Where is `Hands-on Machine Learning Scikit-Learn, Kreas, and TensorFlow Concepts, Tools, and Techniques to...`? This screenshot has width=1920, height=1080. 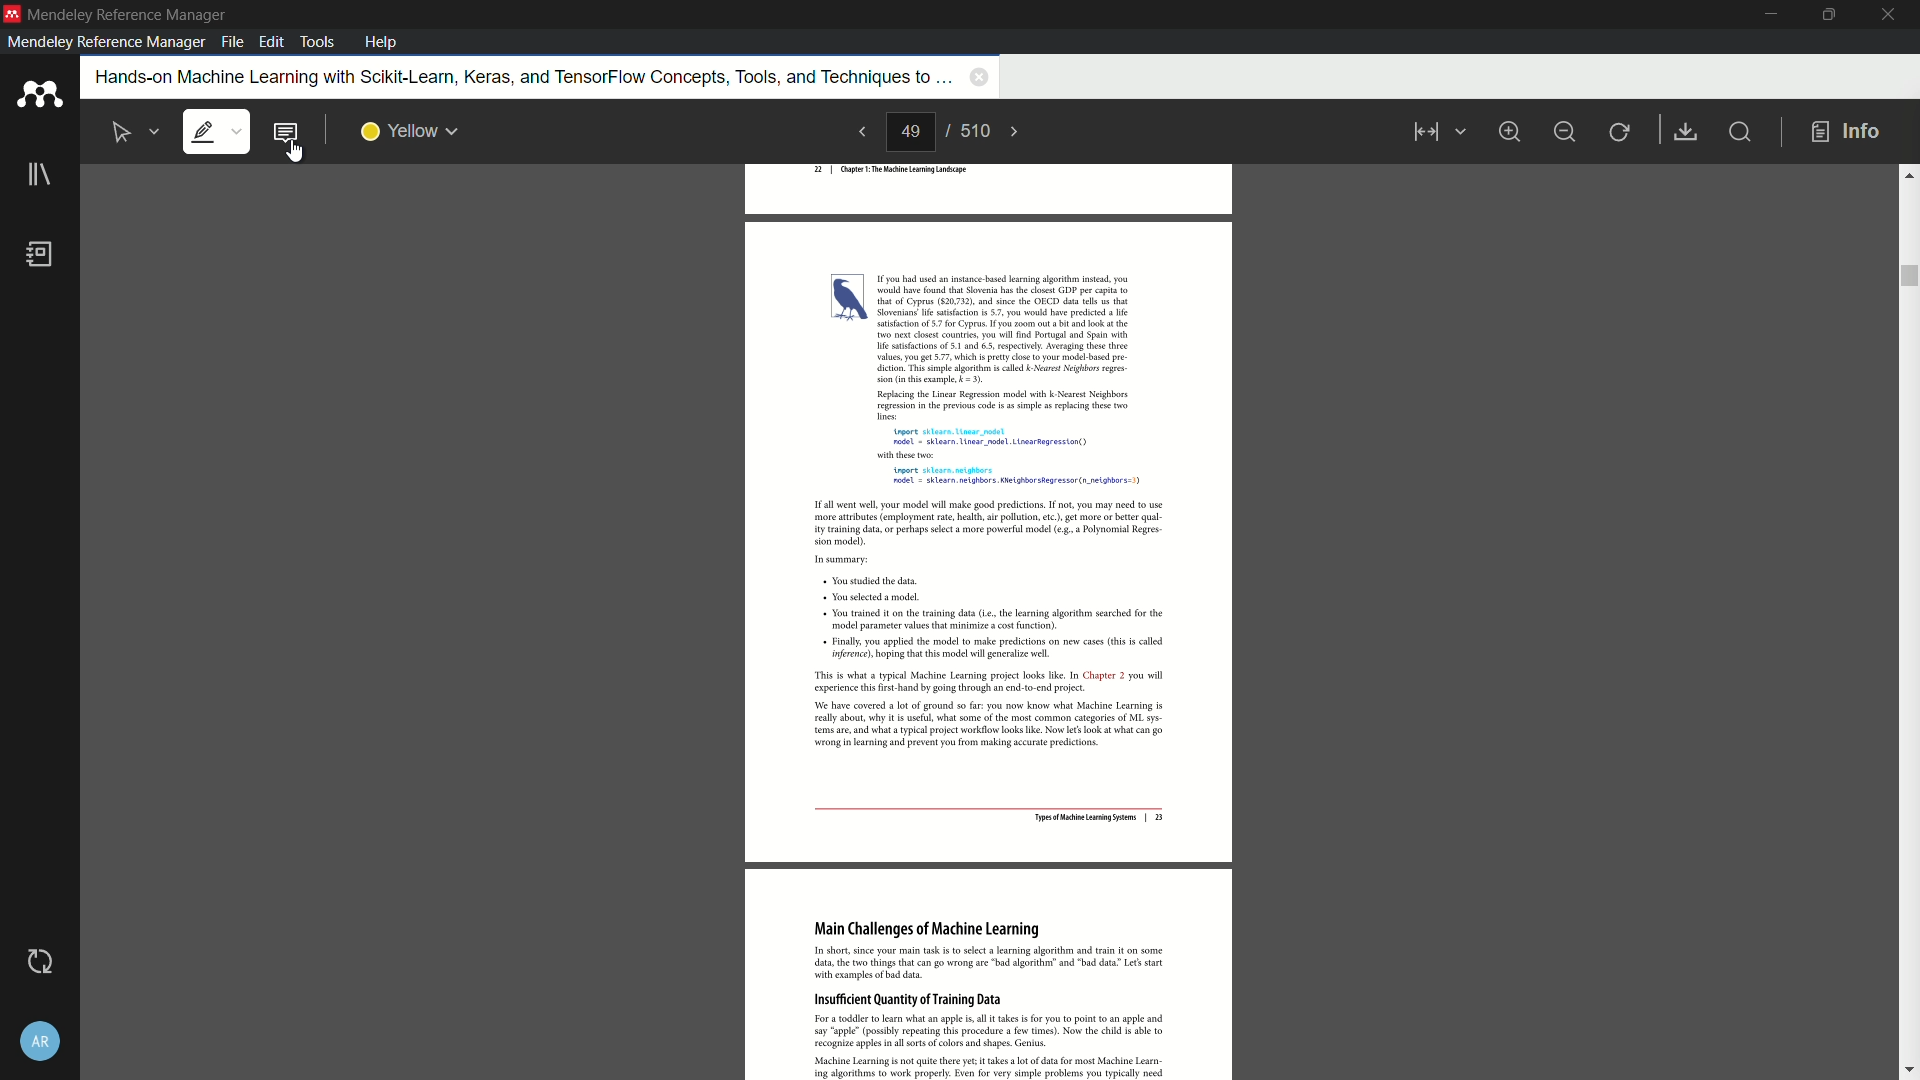 Hands-on Machine Learning Scikit-Learn, Kreas, and TensorFlow Concepts, Tools, and Techniques to... is located at coordinates (512, 79).